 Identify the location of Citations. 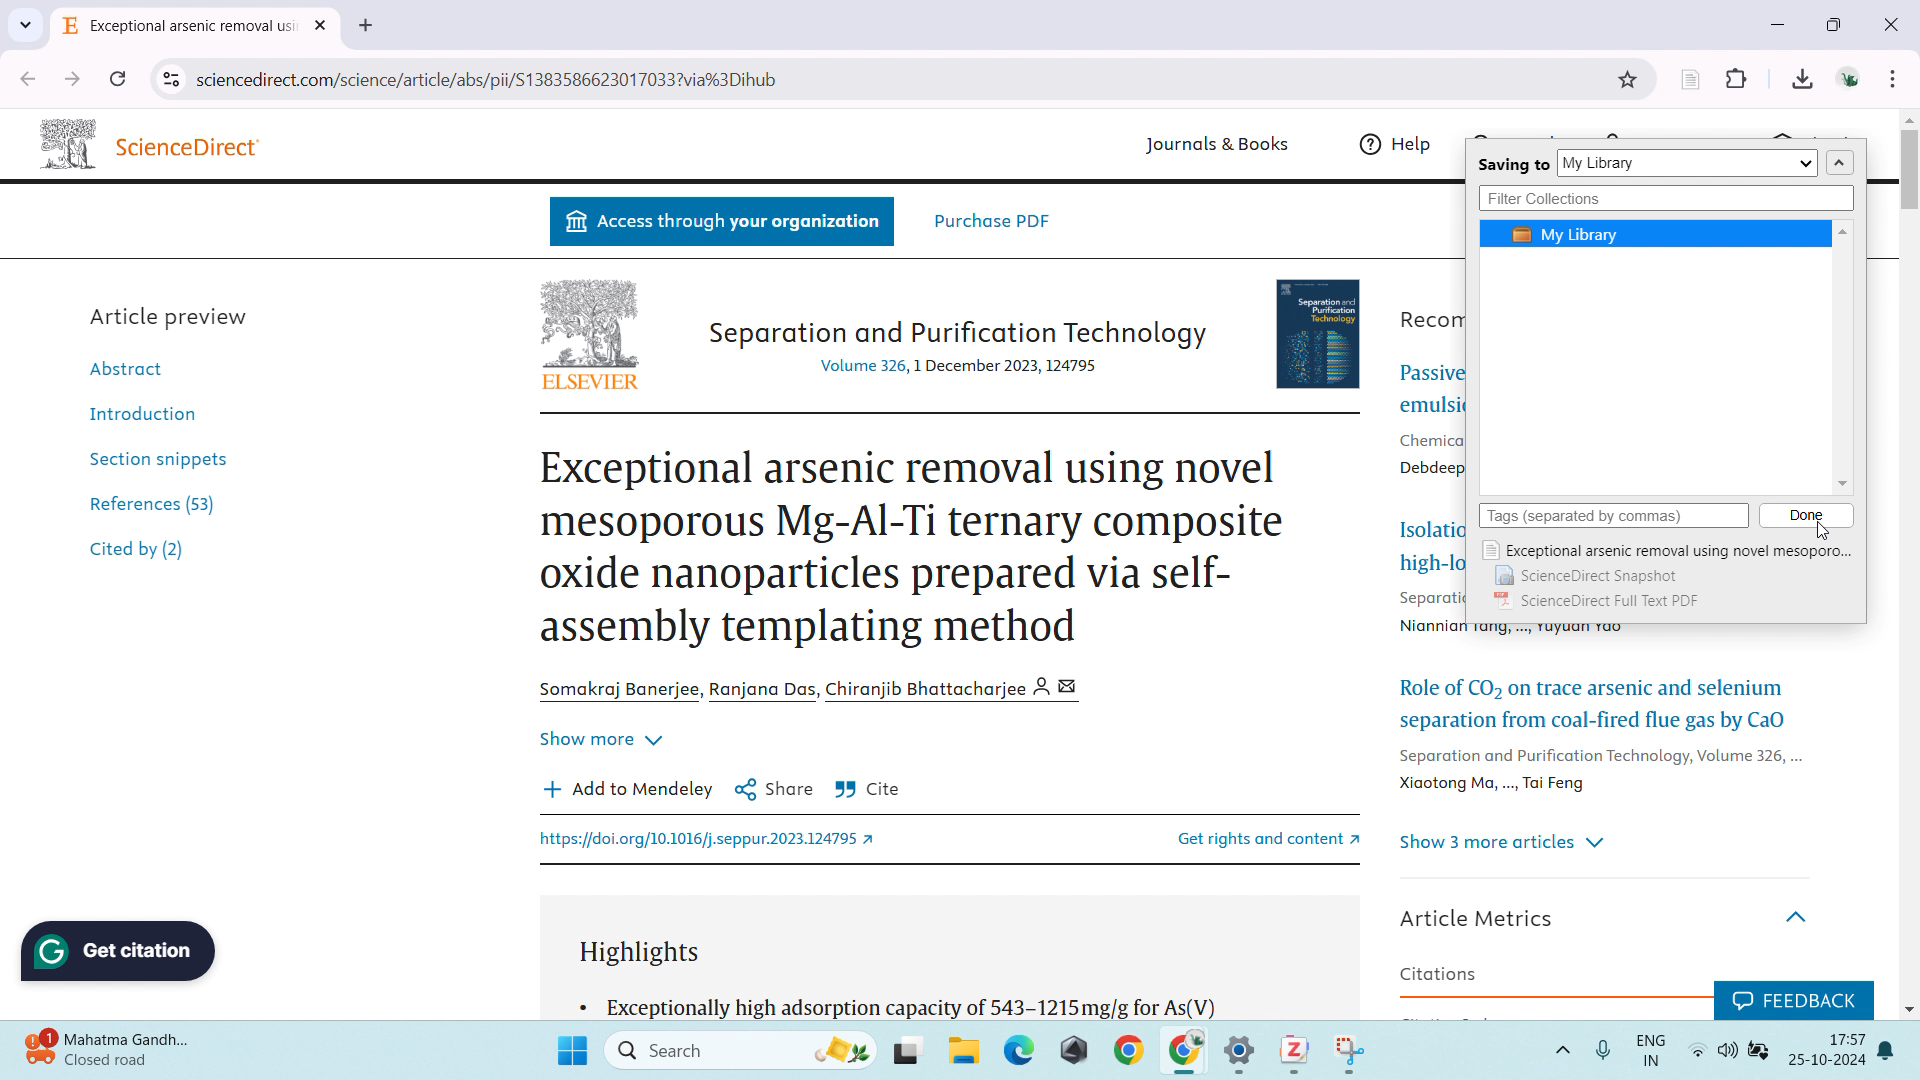
(1439, 974).